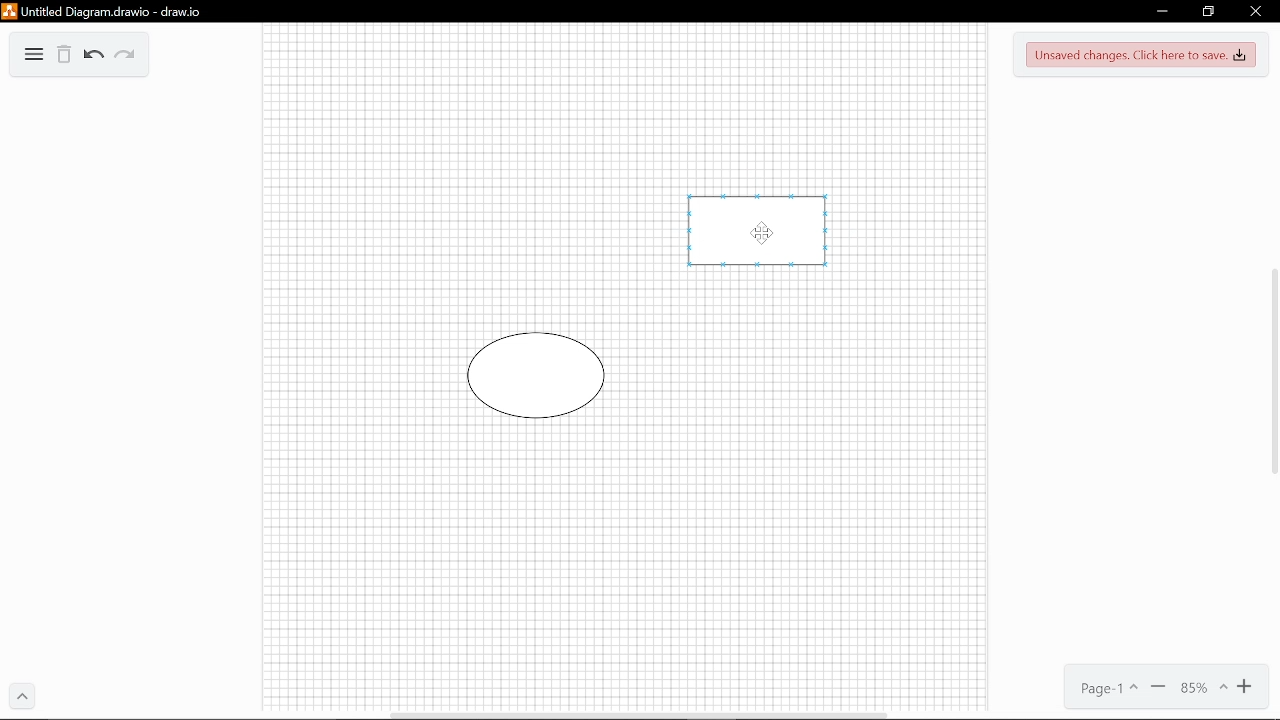 This screenshot has height=720, width=1280. Describe the element at coordinates (761, 236) in the screenshot. I see `Cursor` at that location.